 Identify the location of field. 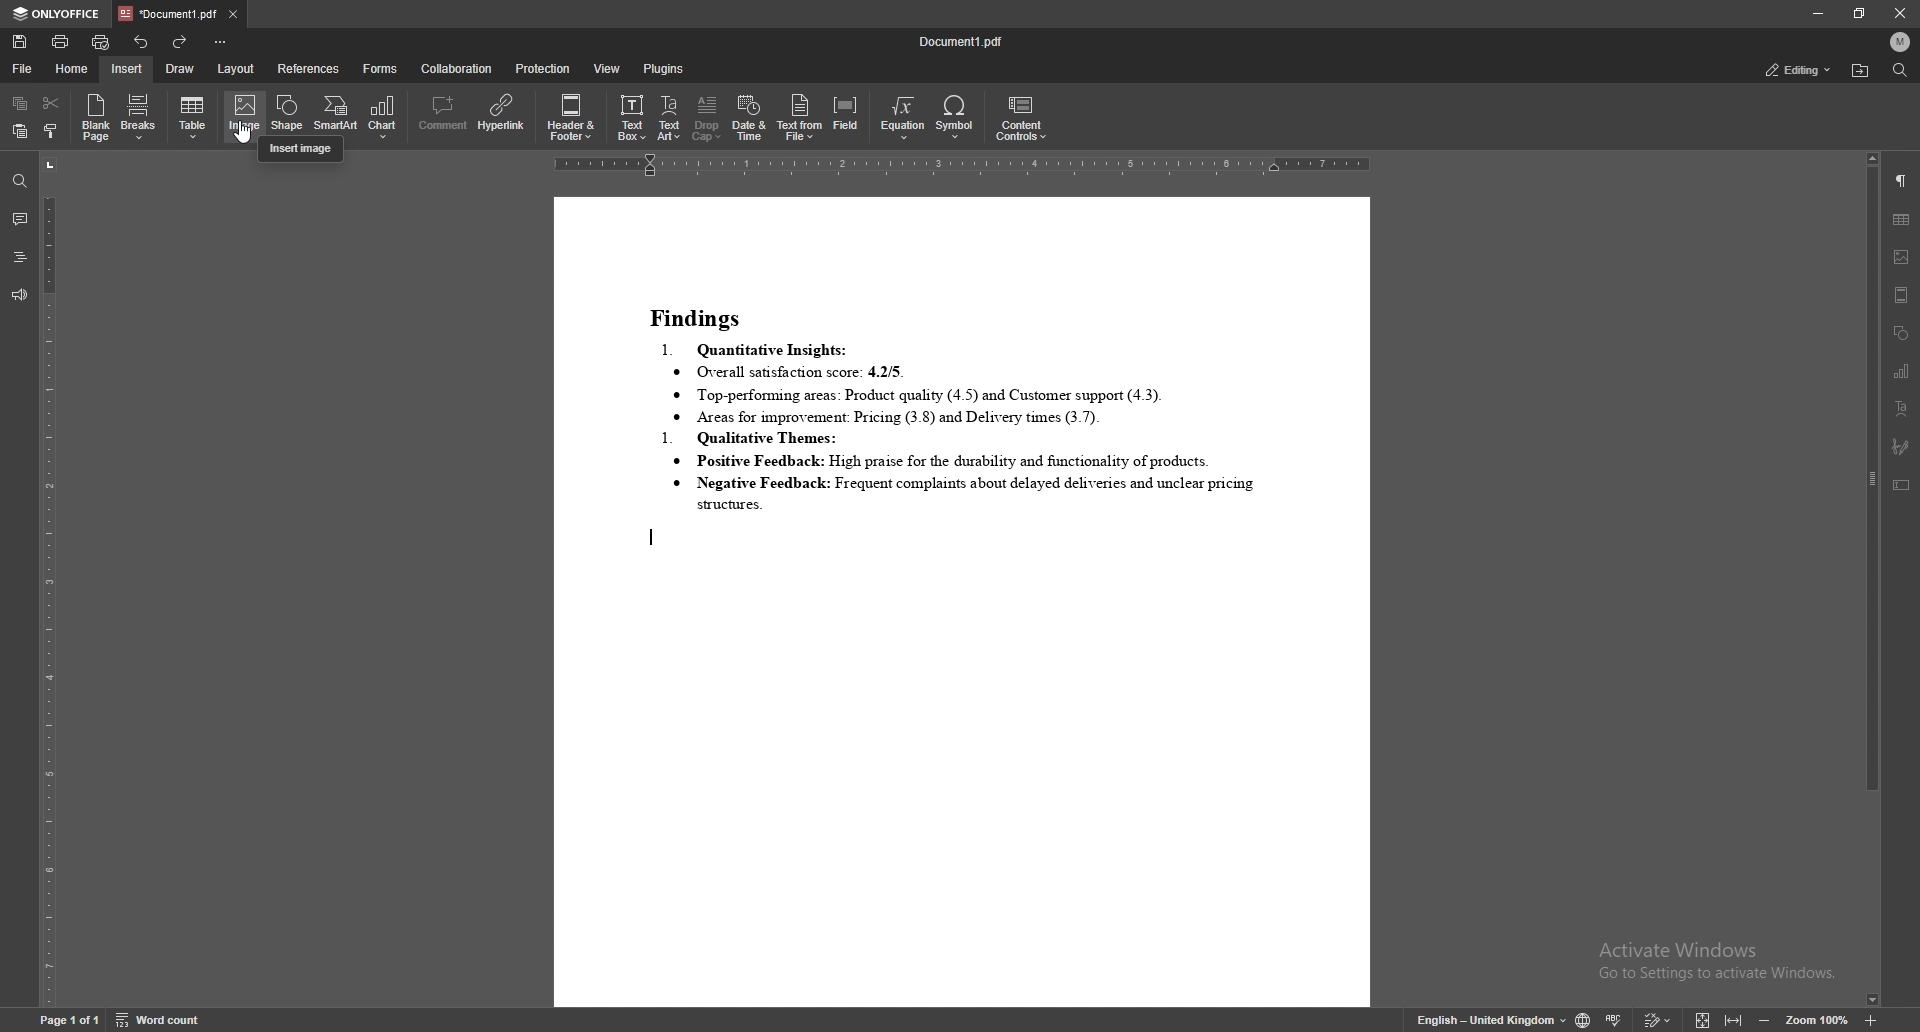
(848, 117).